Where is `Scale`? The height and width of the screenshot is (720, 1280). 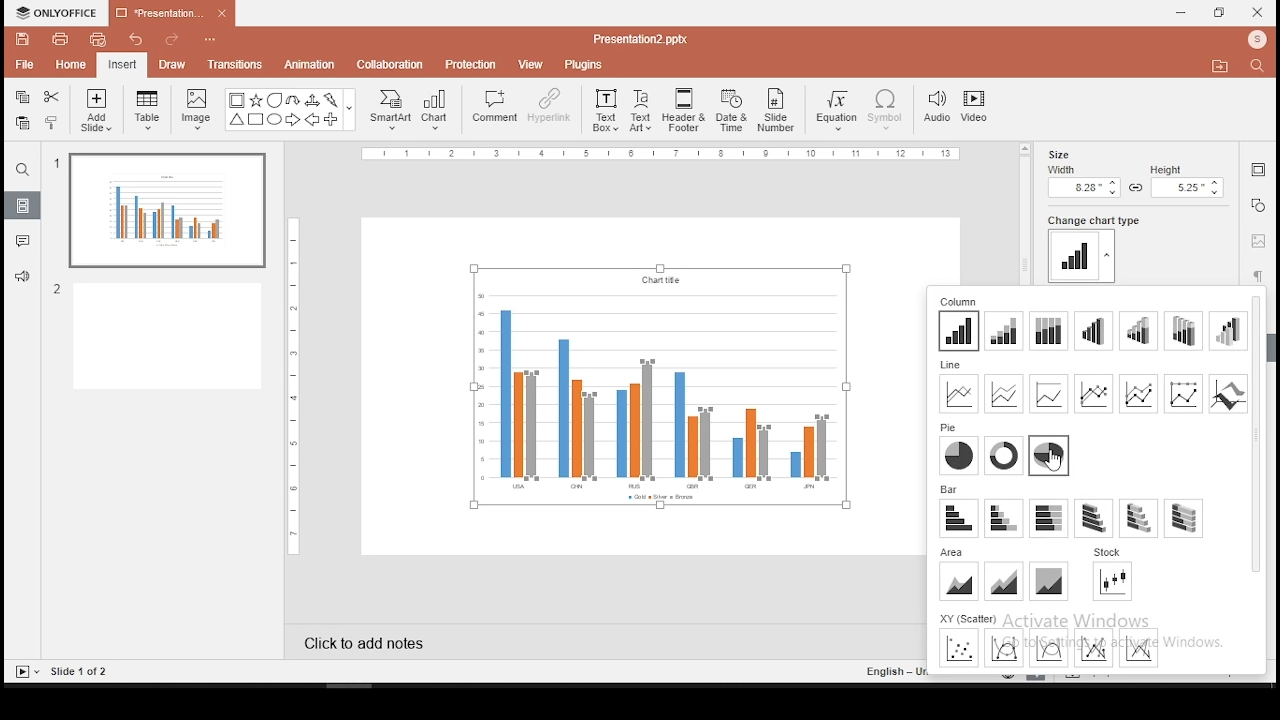 Scale is located at coordinates (659, 154).